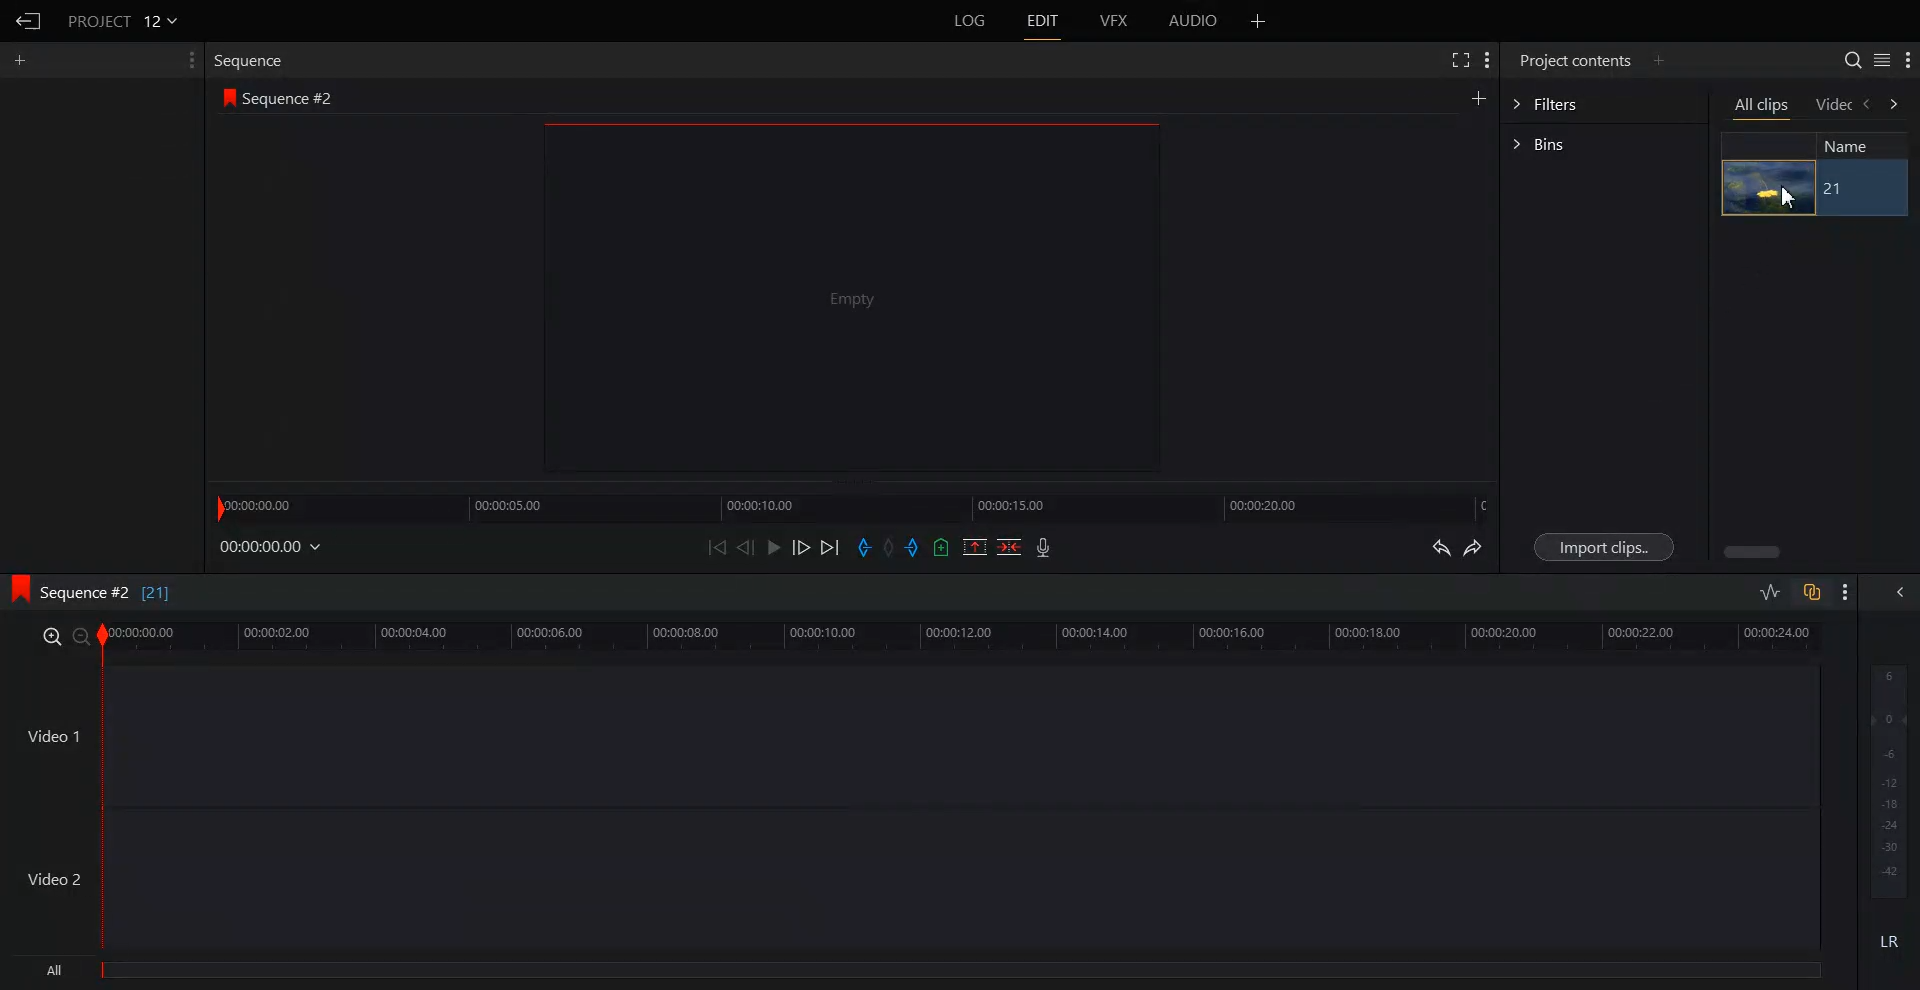  I want to click on File Name, so click(125, 20).